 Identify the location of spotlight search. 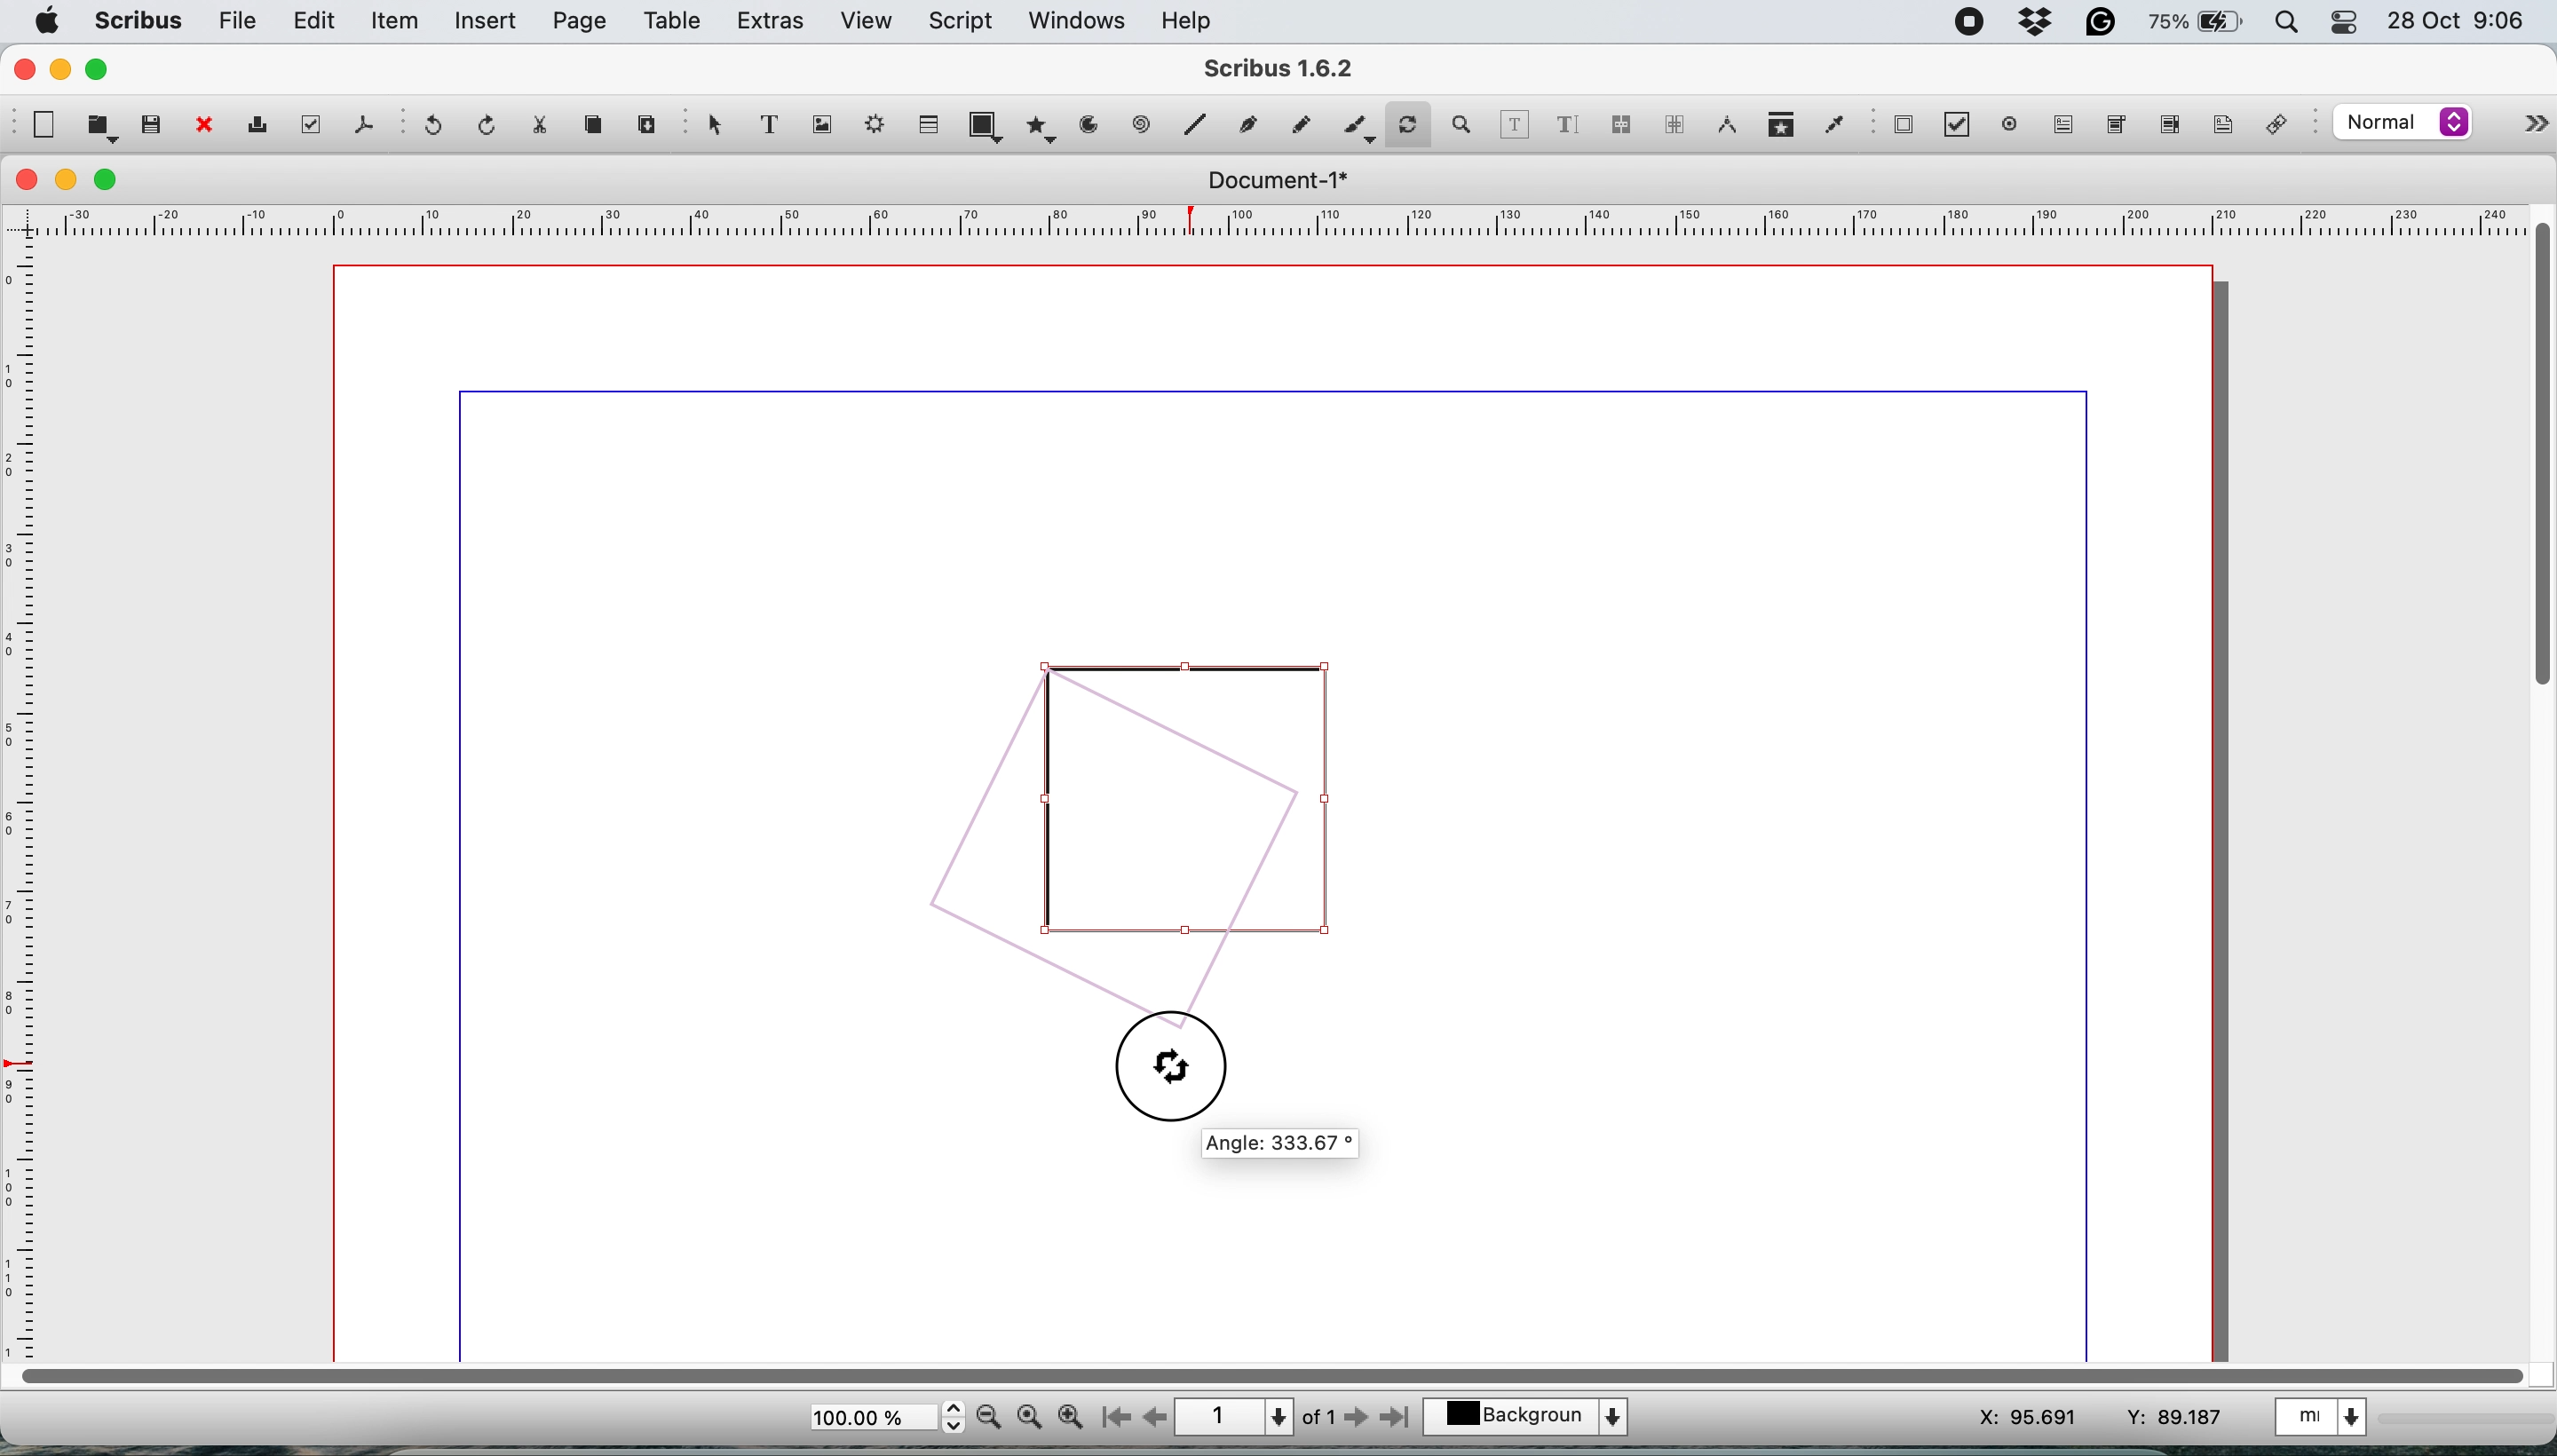
(2280, 23).